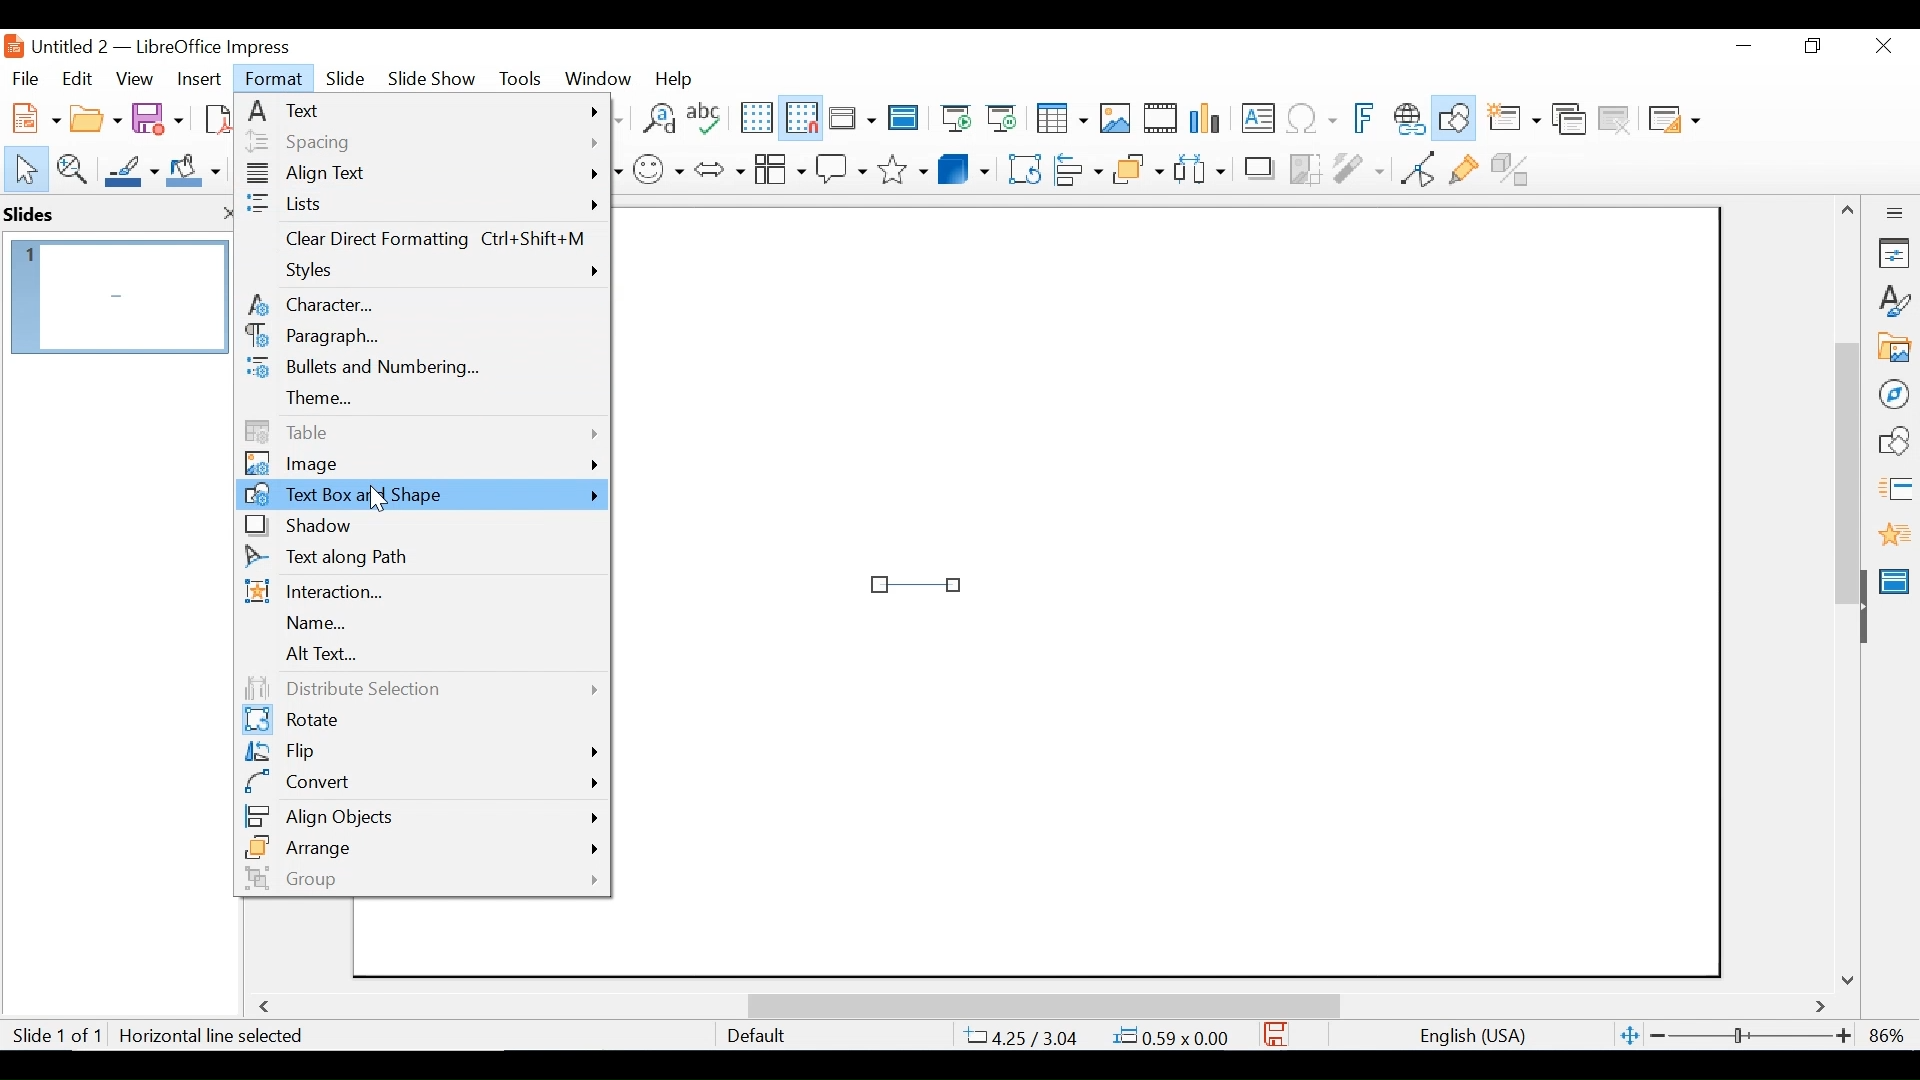  What do you see at coordinates (1022, 168) in the screenshot?
I see `Rotate` at bounding box center [1022, 168].